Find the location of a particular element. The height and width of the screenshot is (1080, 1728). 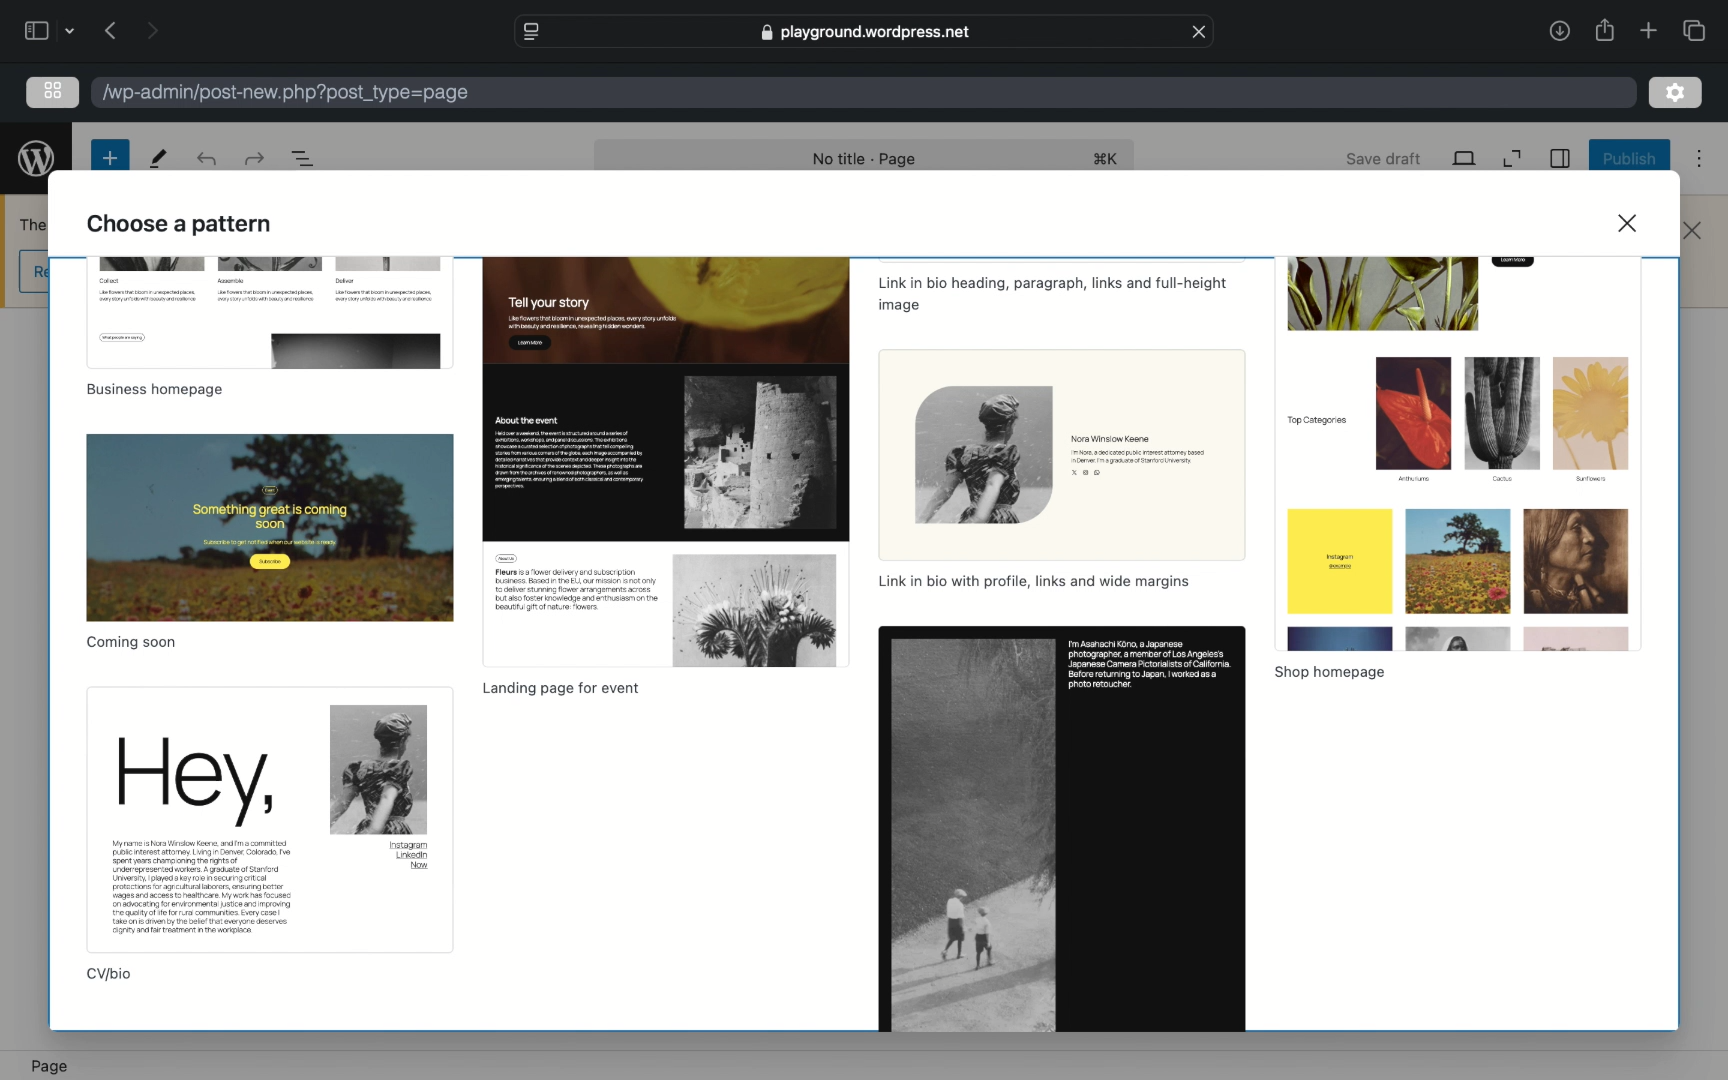

tools is located at coordinates (158, 161).